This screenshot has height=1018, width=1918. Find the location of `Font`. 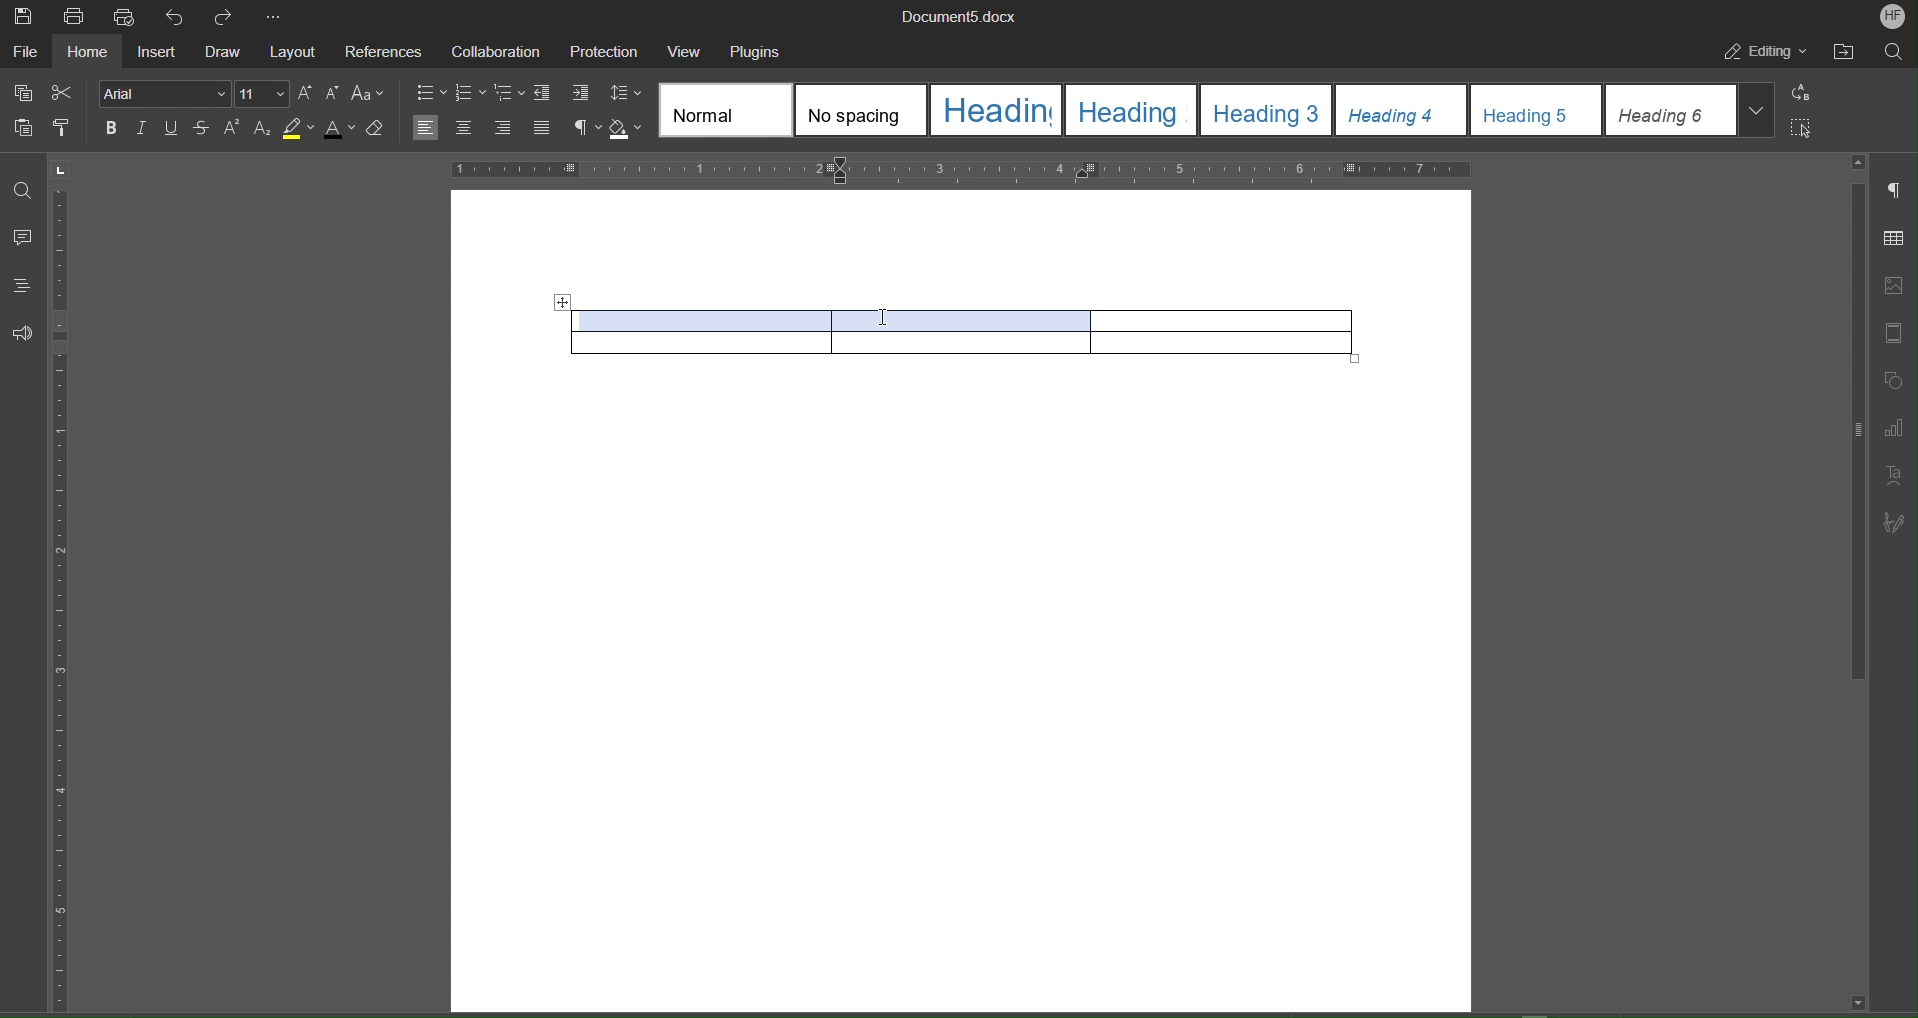

Font is located at coordinates (162, 95).